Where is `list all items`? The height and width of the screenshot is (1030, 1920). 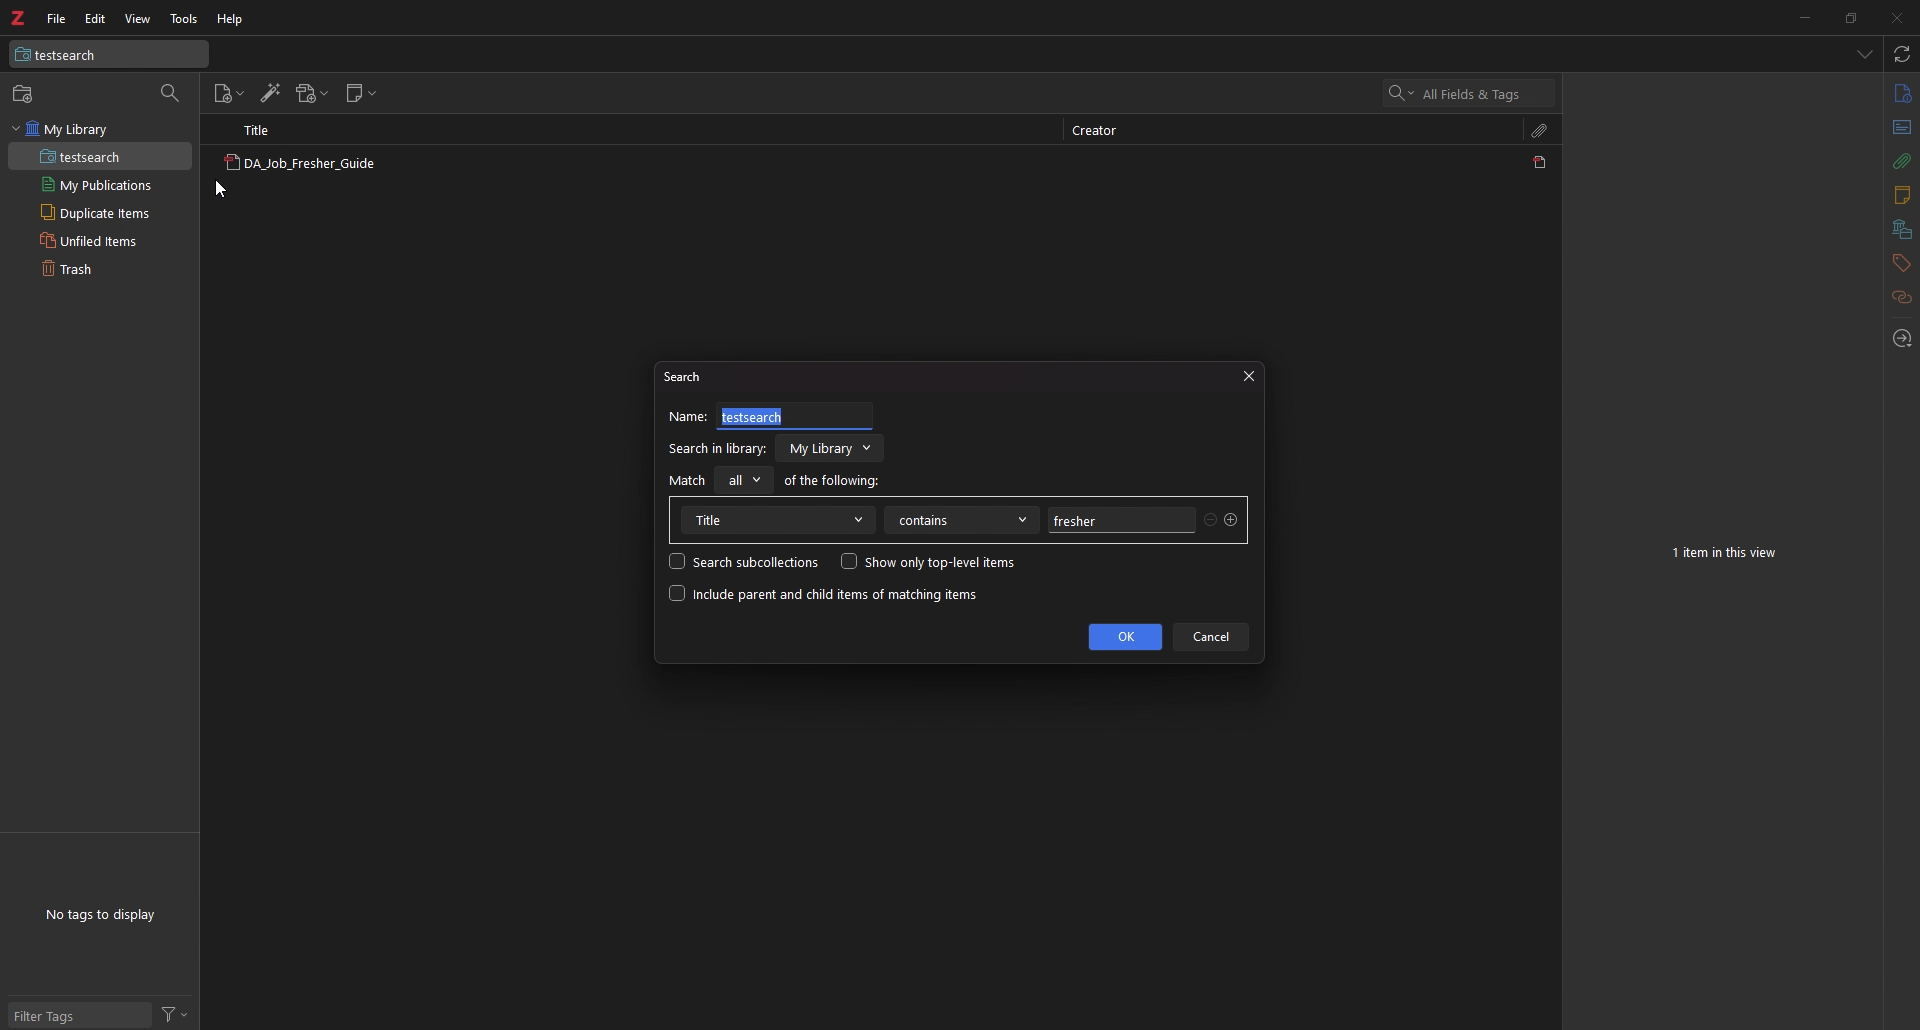
list all items is located at coordinates (1865, 53).